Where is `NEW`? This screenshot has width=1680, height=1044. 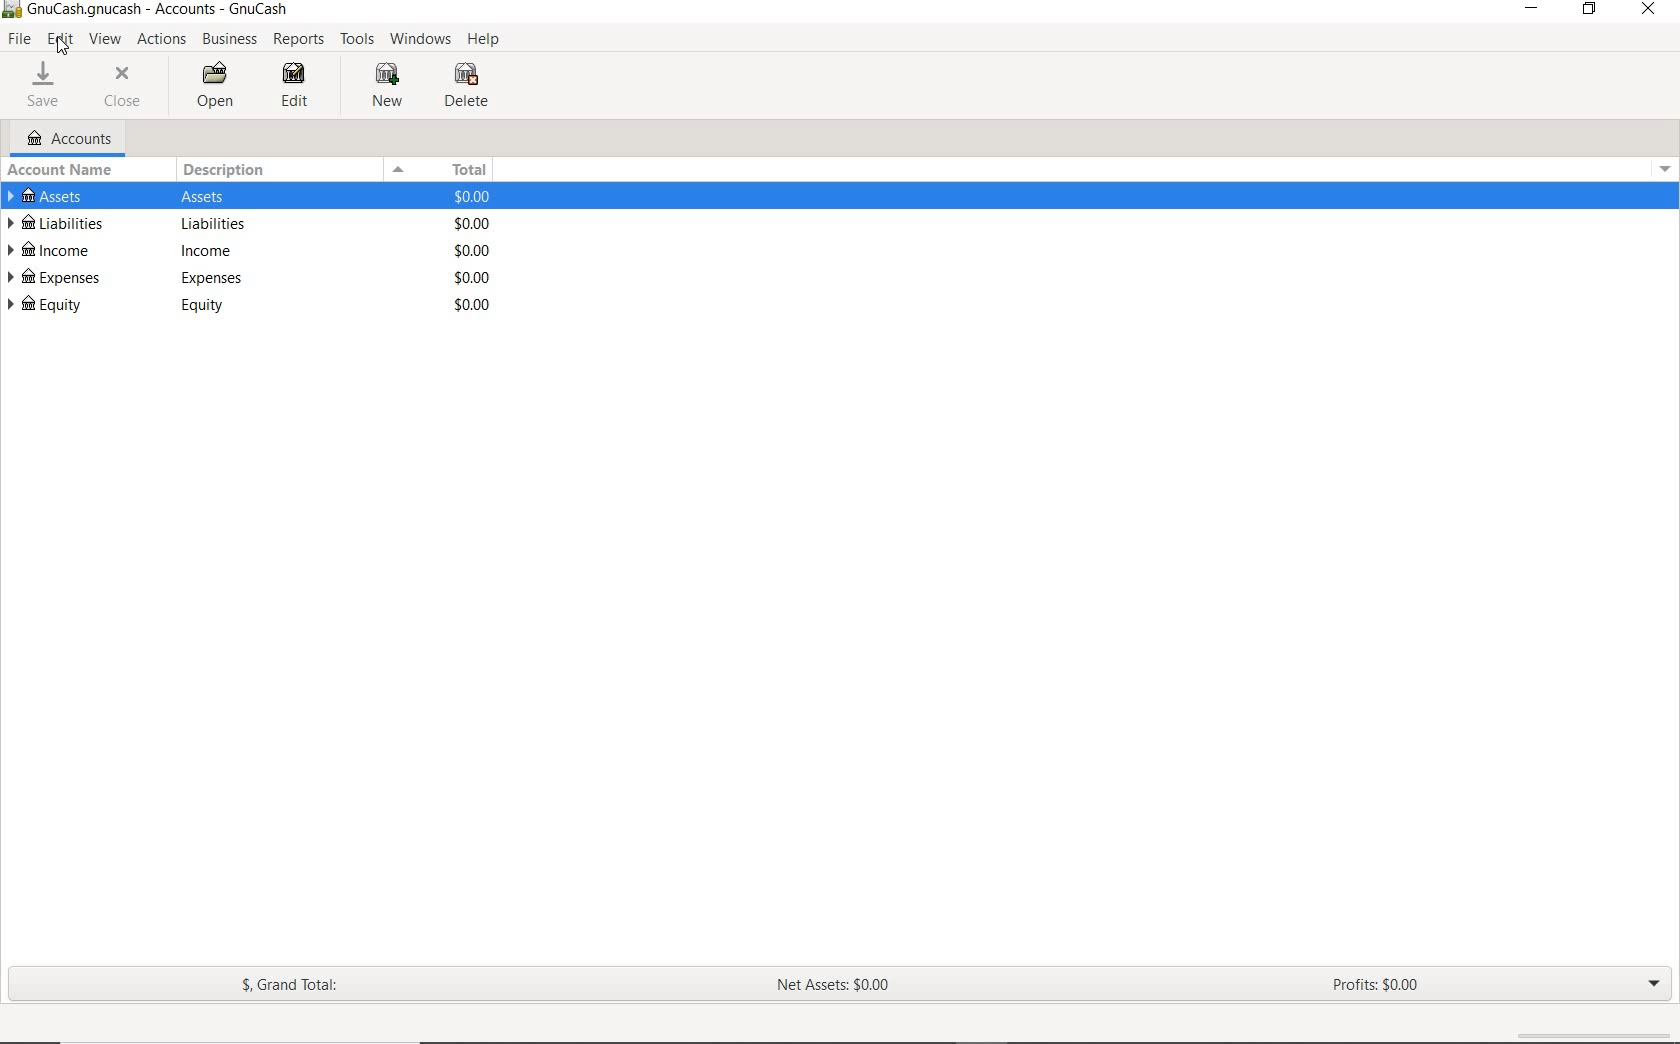
NEW is located at coordinates (385, 87).